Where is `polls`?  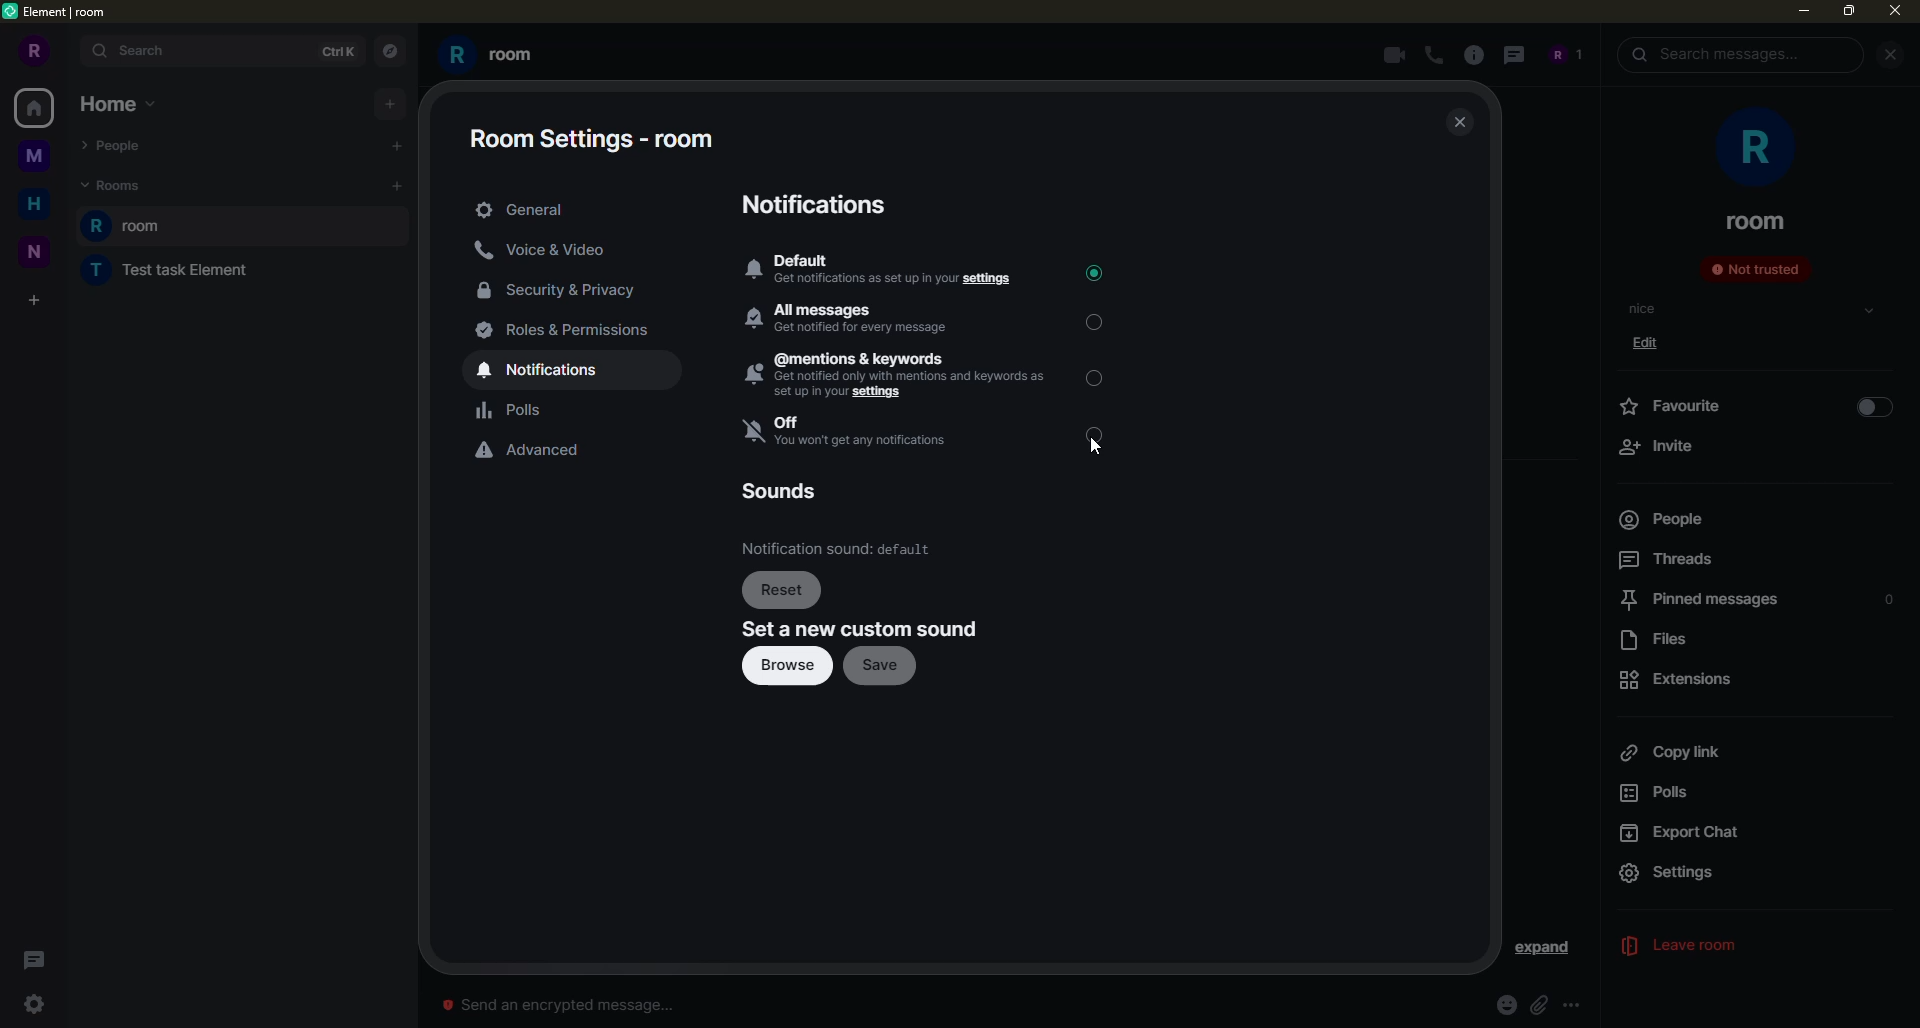 polls is located at coordinates (513, 411).